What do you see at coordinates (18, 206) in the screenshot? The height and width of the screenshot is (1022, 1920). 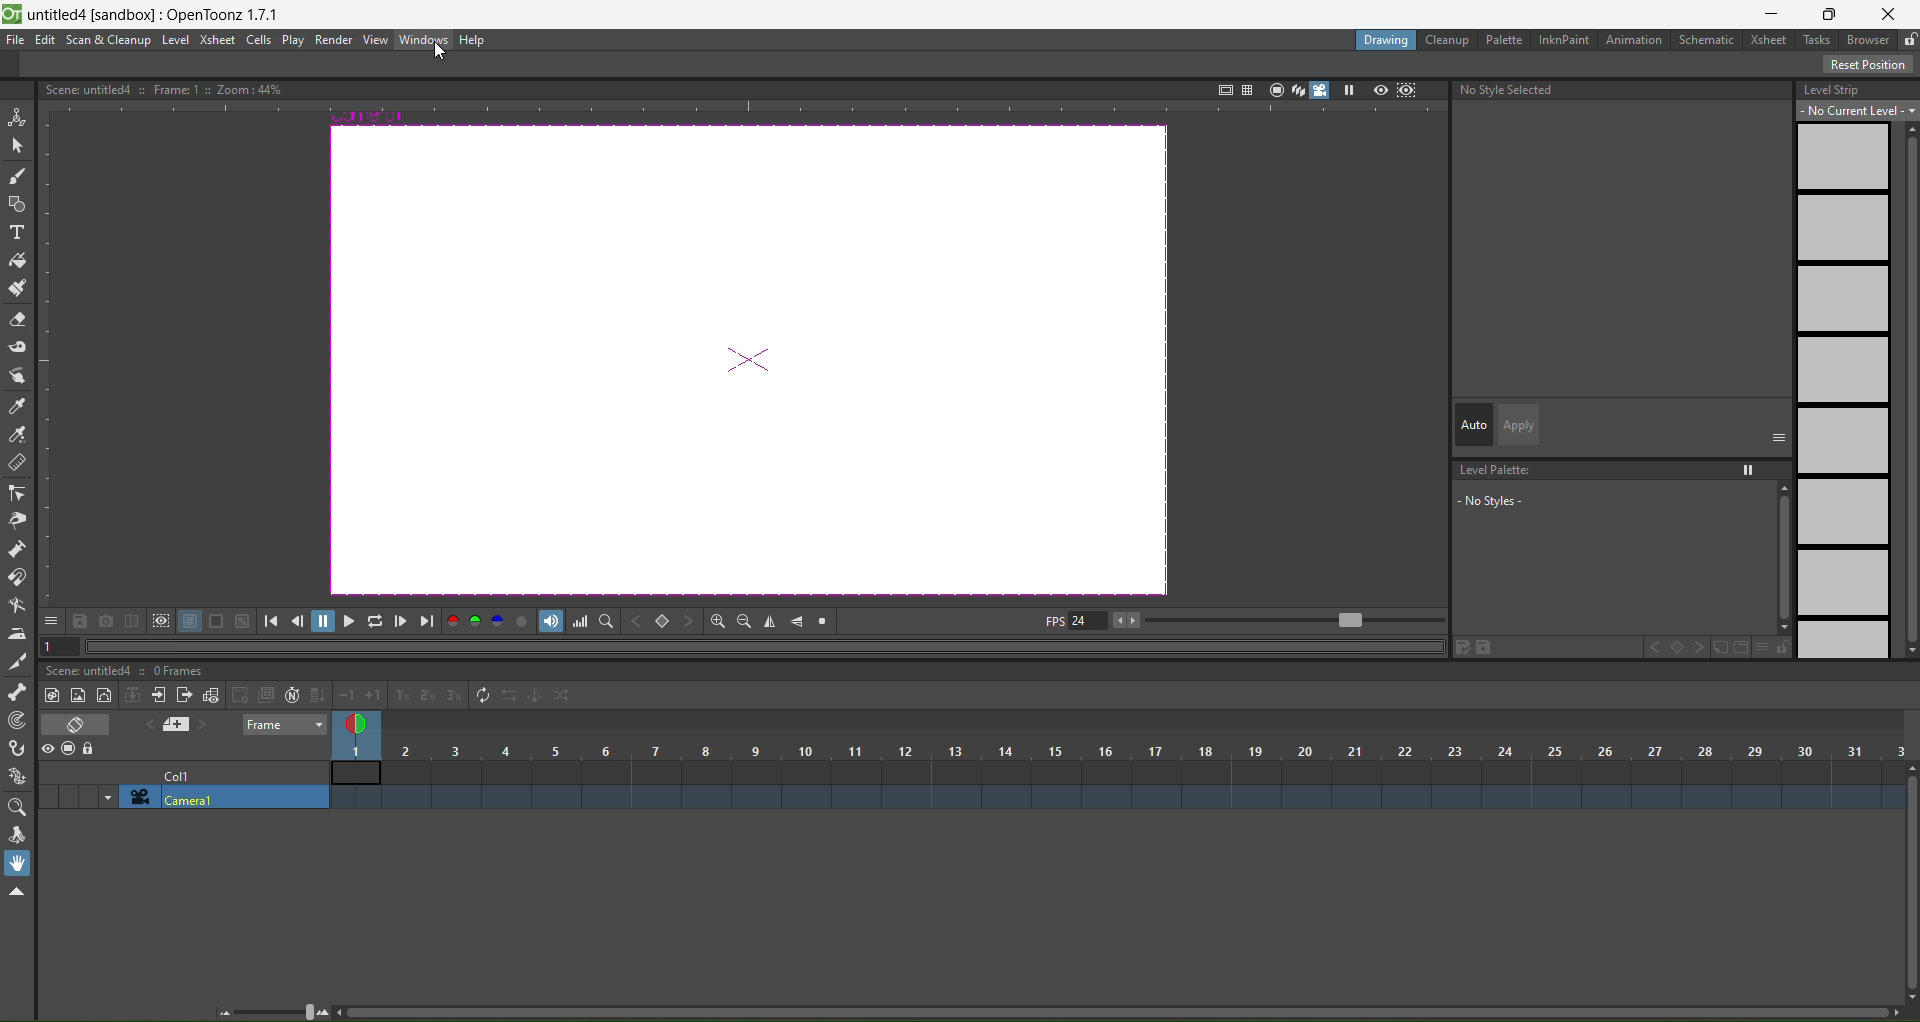 I see `geometry tool` at bounding box center [18, 206].